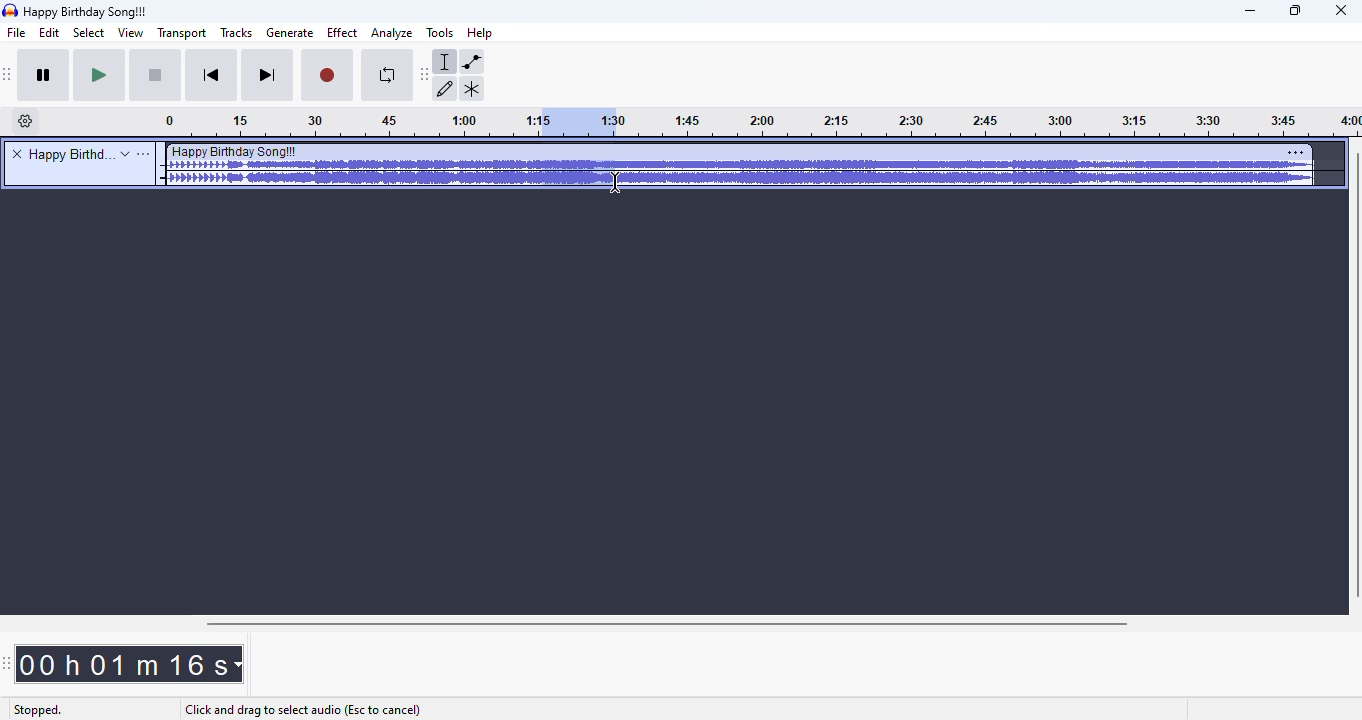  What do you see at coordinates (87, 12) in the screenshot?
I see `title` at bounding box center [87, 12].